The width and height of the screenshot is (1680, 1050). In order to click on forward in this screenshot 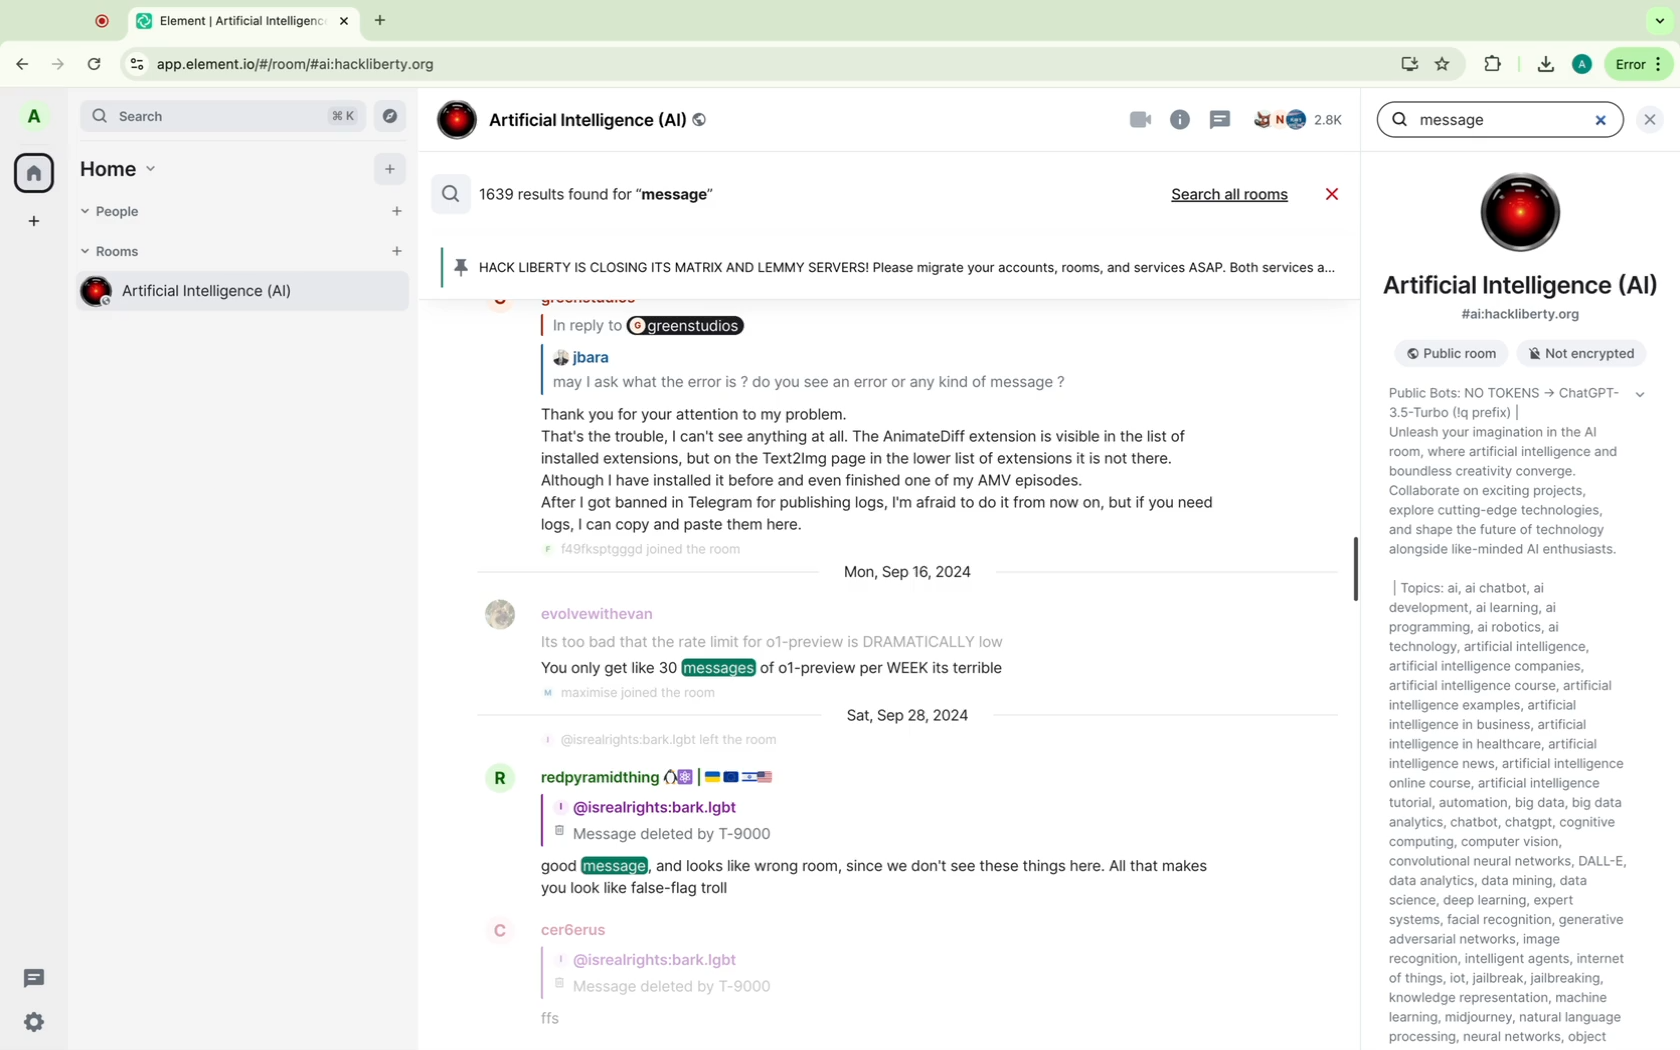, I will do `click(55, 58)`.